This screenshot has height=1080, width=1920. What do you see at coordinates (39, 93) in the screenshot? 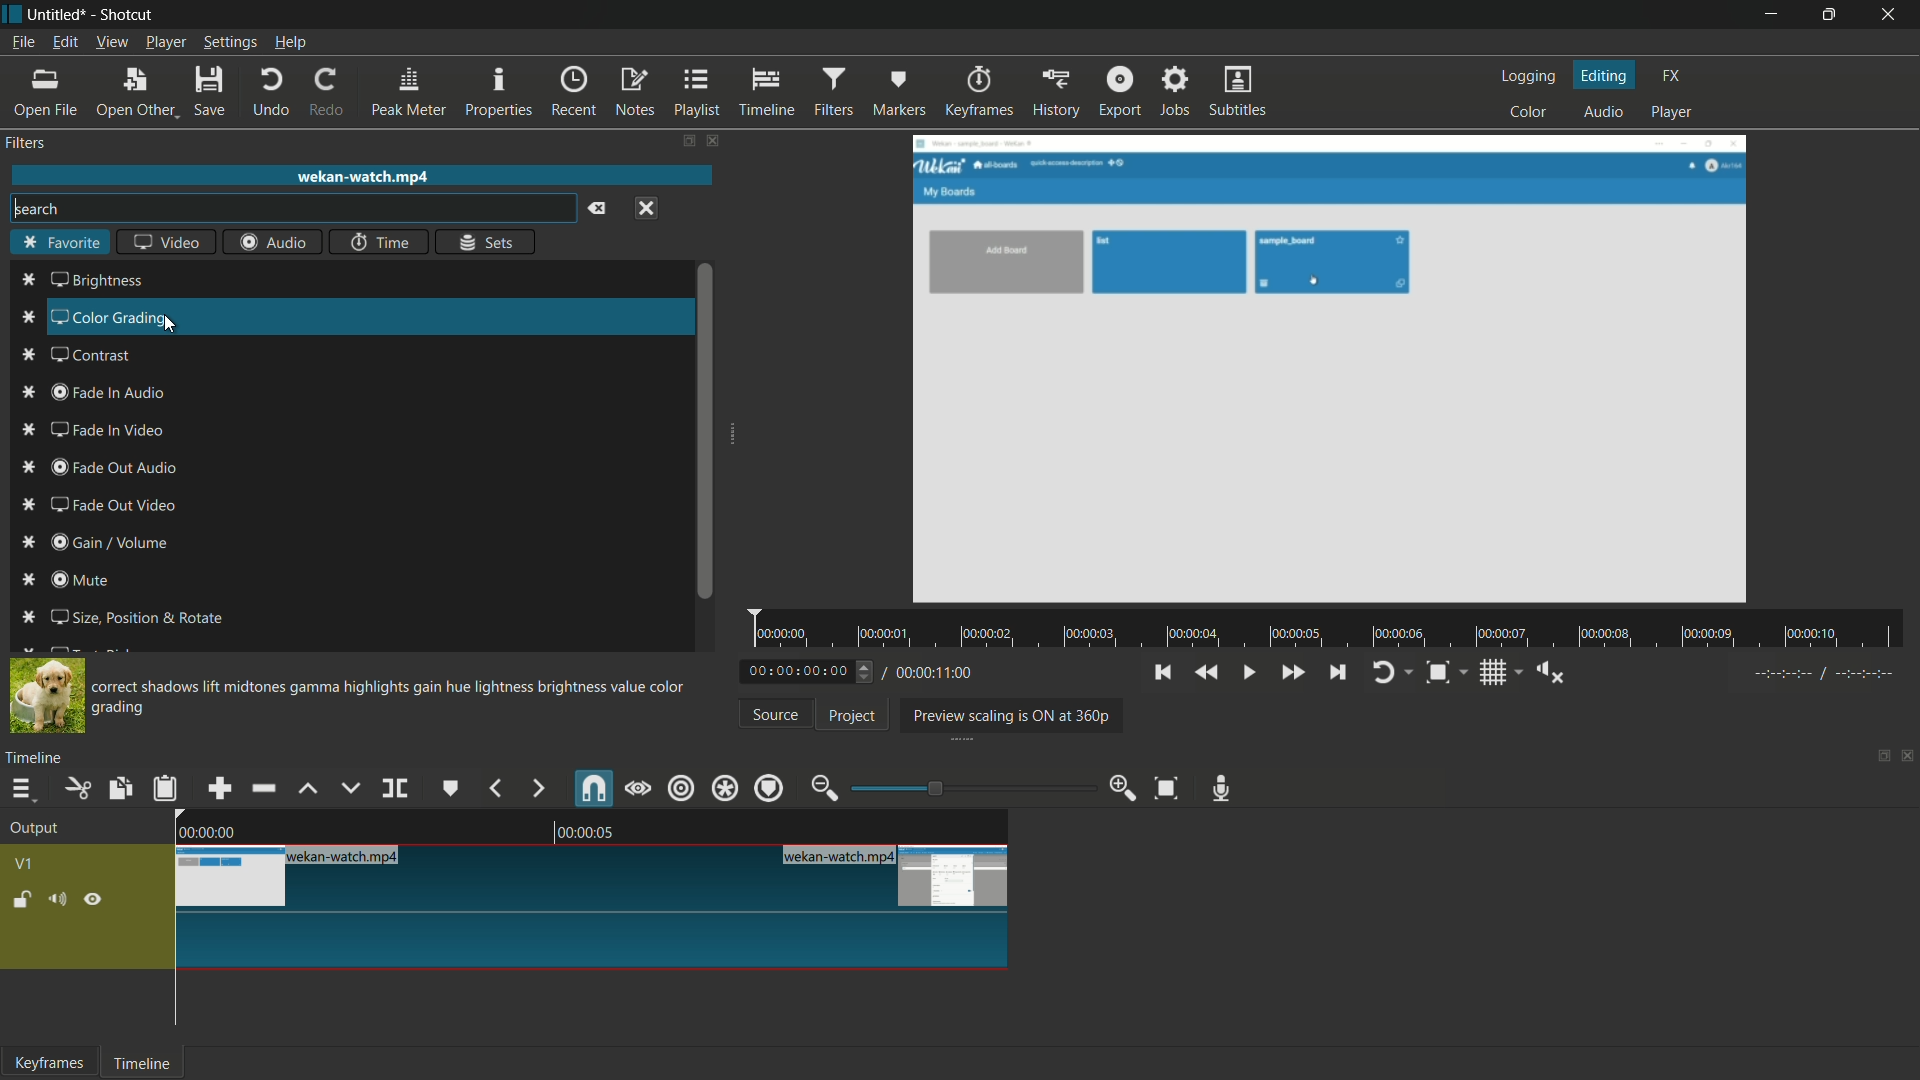
I see `open file` at bounding box center [39, 93].